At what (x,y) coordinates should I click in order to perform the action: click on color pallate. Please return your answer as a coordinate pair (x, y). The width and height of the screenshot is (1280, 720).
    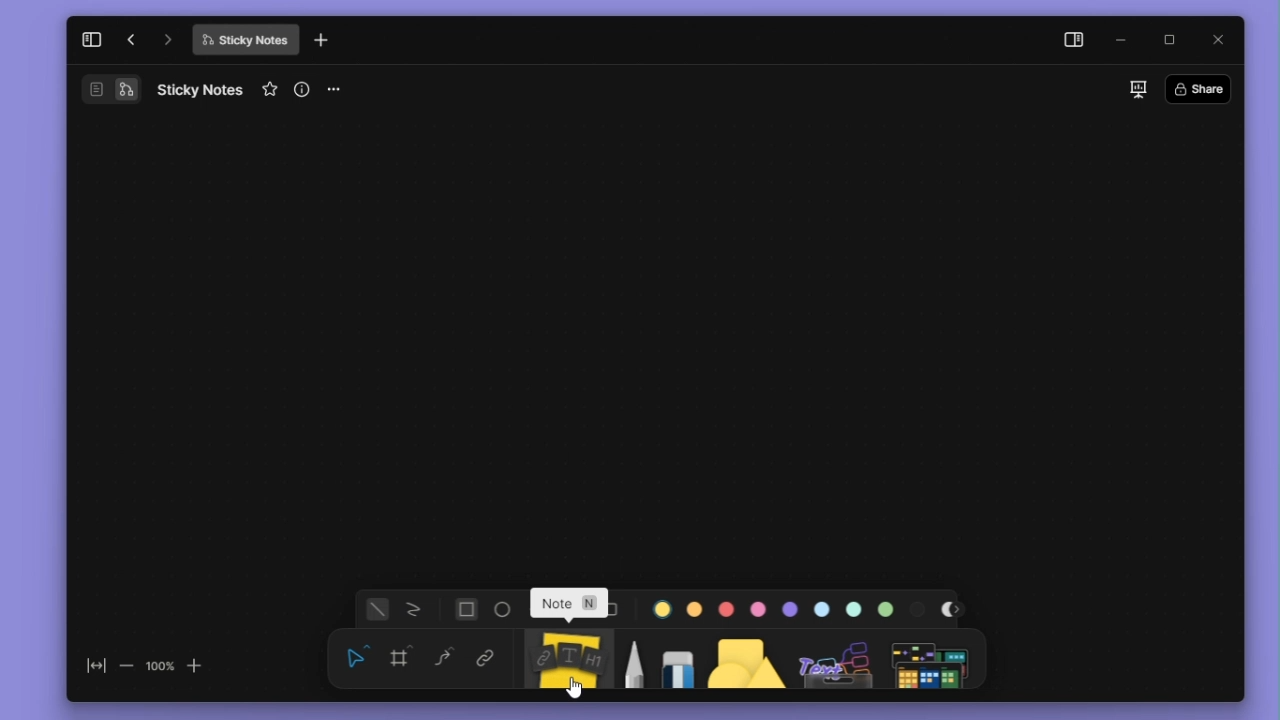
    Looking at the image, I should click on (727, 609).